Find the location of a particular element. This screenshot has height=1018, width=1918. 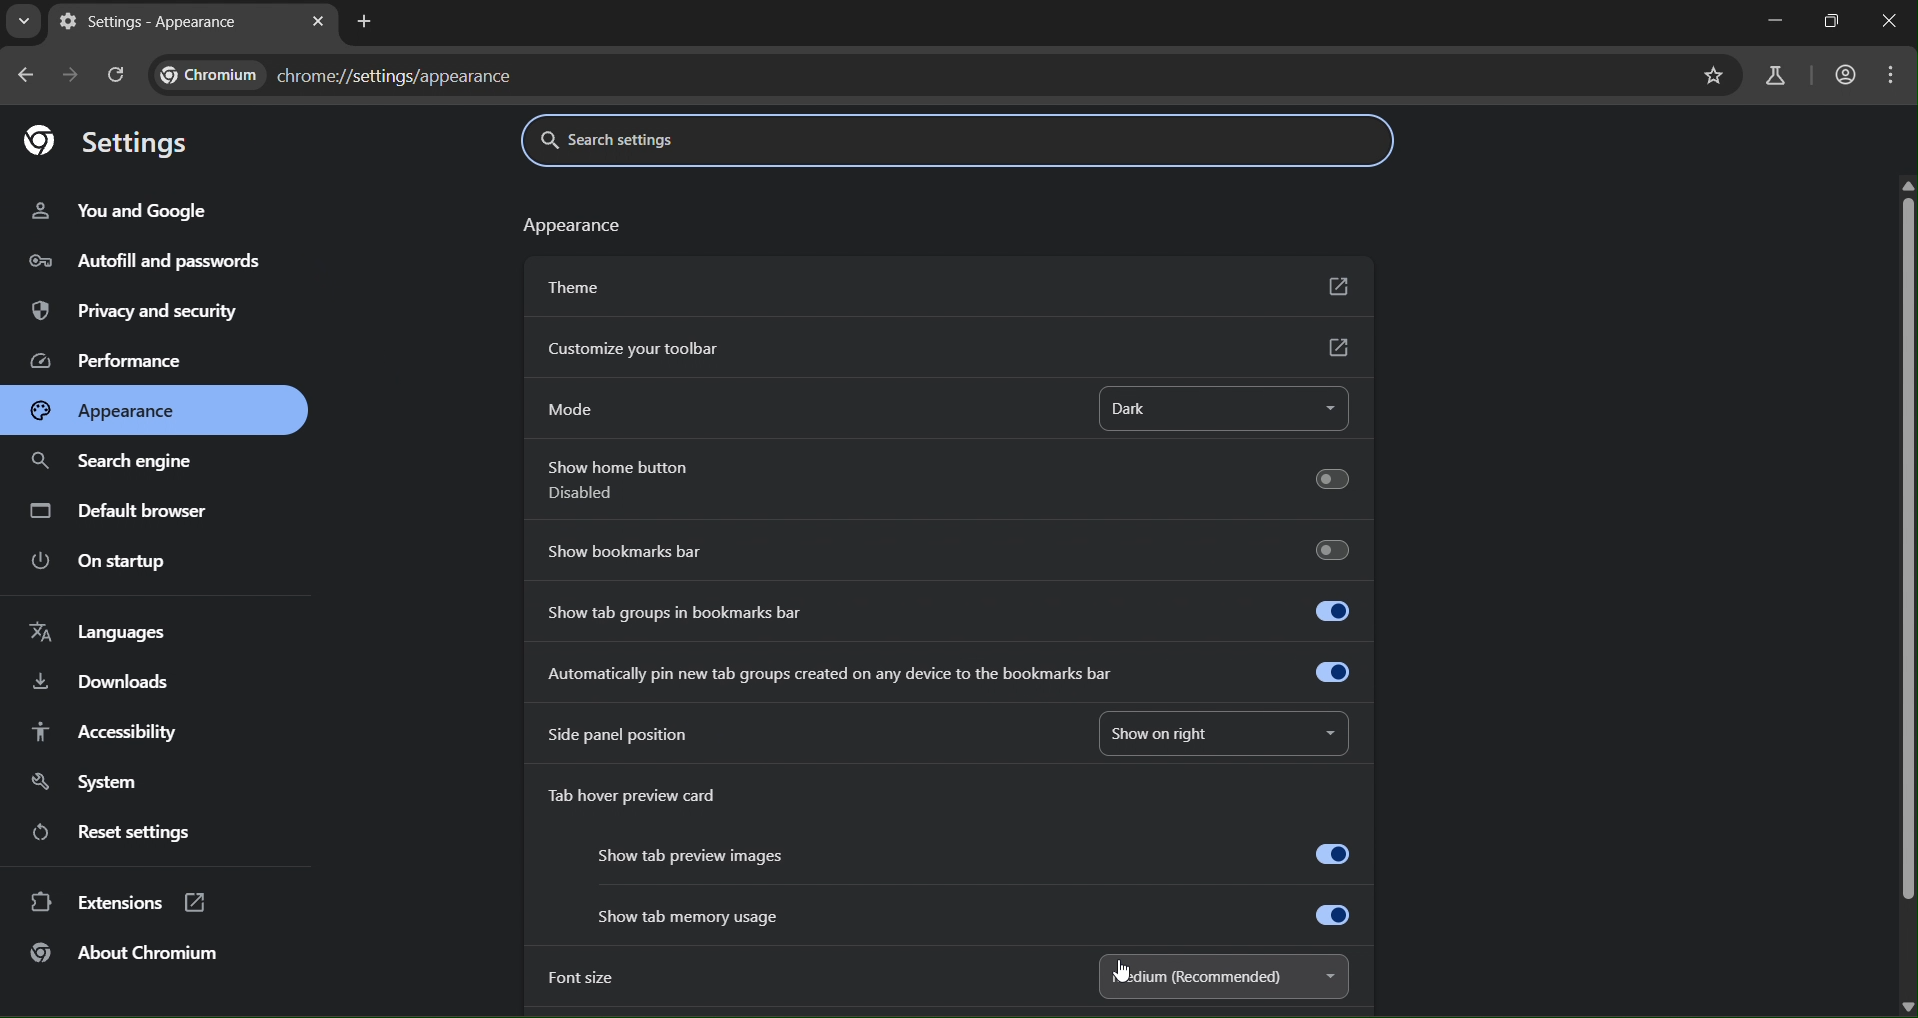

font size is located at coordinates (586, 979).